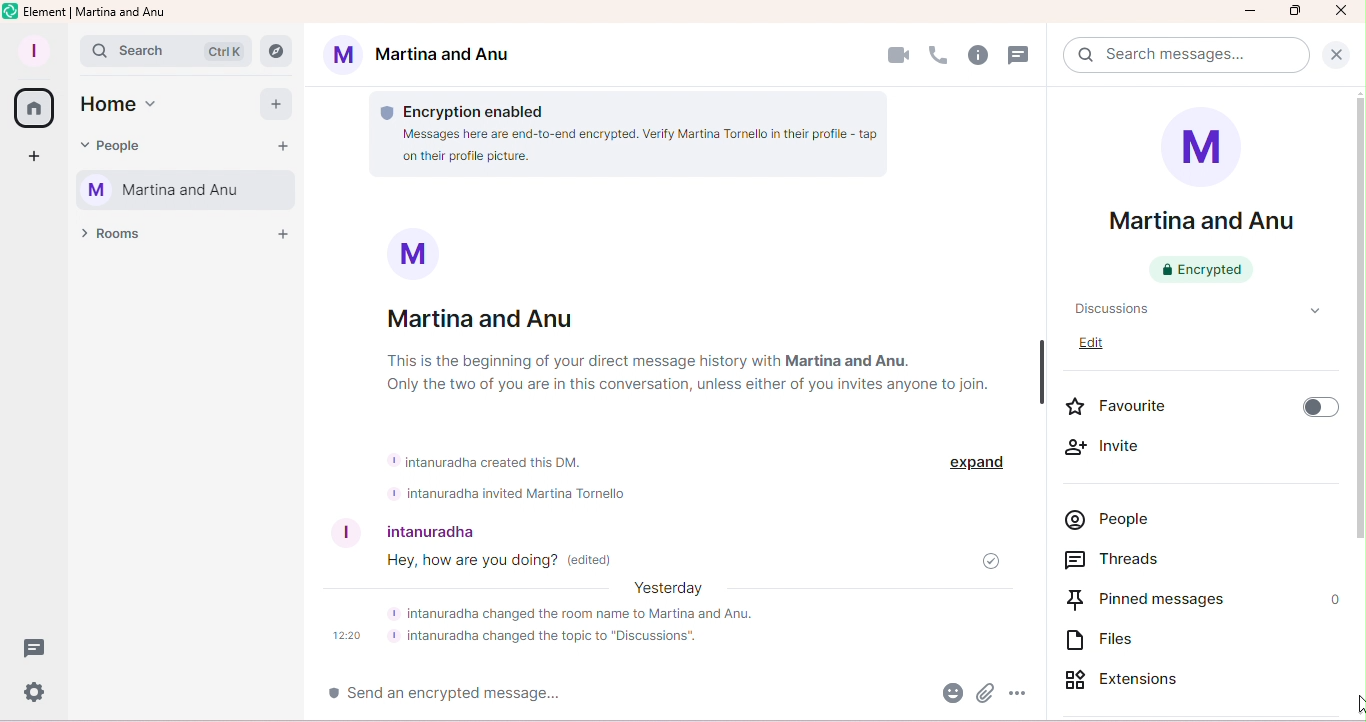 The image size is (1366, 722). I want to click on Search bar, so click(1181, 56).